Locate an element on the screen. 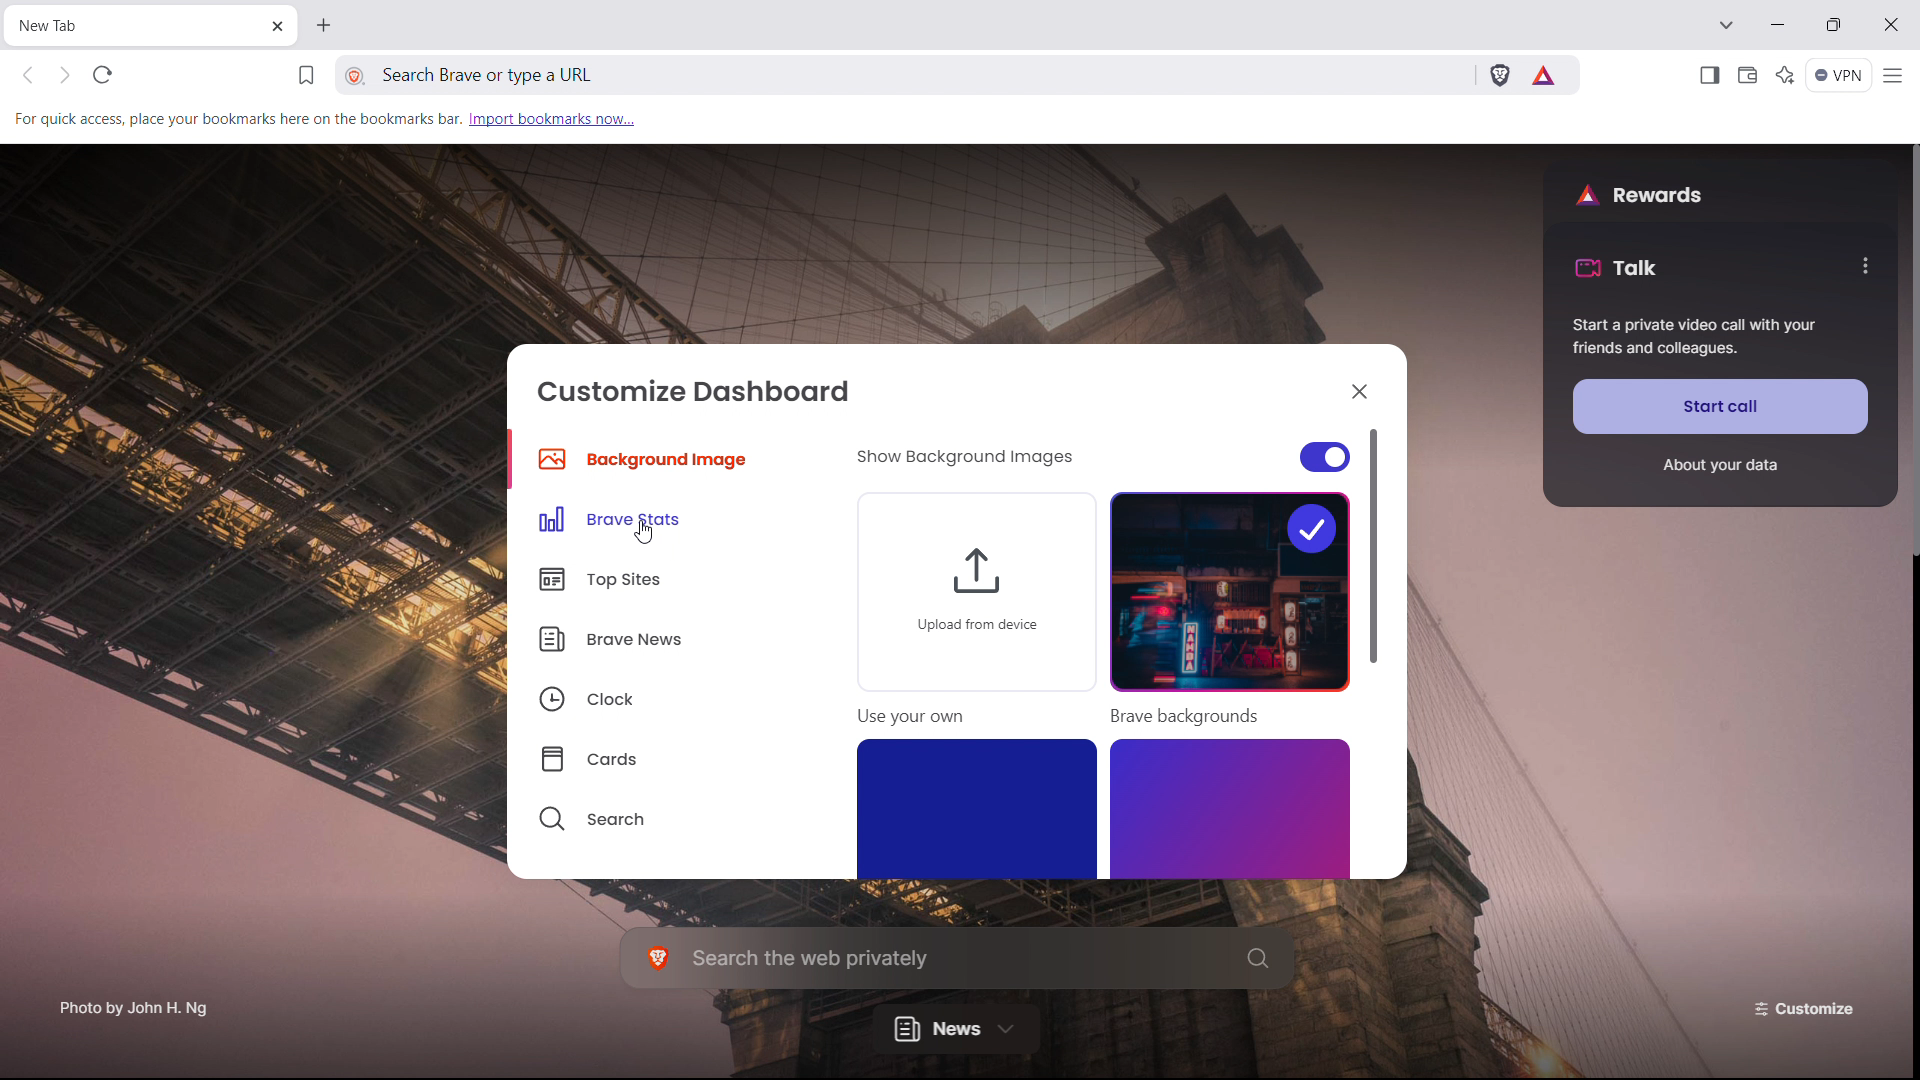 This screenshot has width=1920, height=1080. open new tab is located at coordinates (321, 25).